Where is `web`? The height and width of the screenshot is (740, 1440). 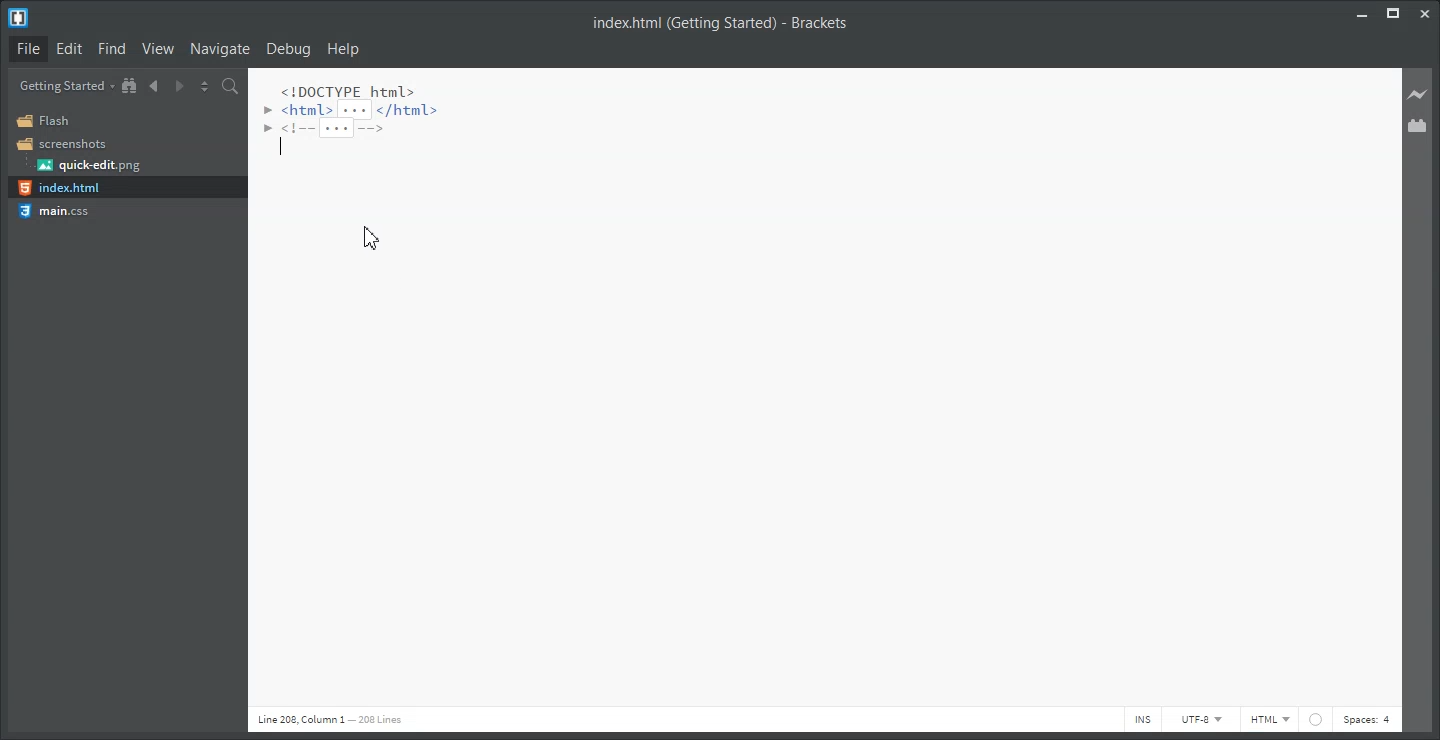 web is located at coordinates (1314, 717).